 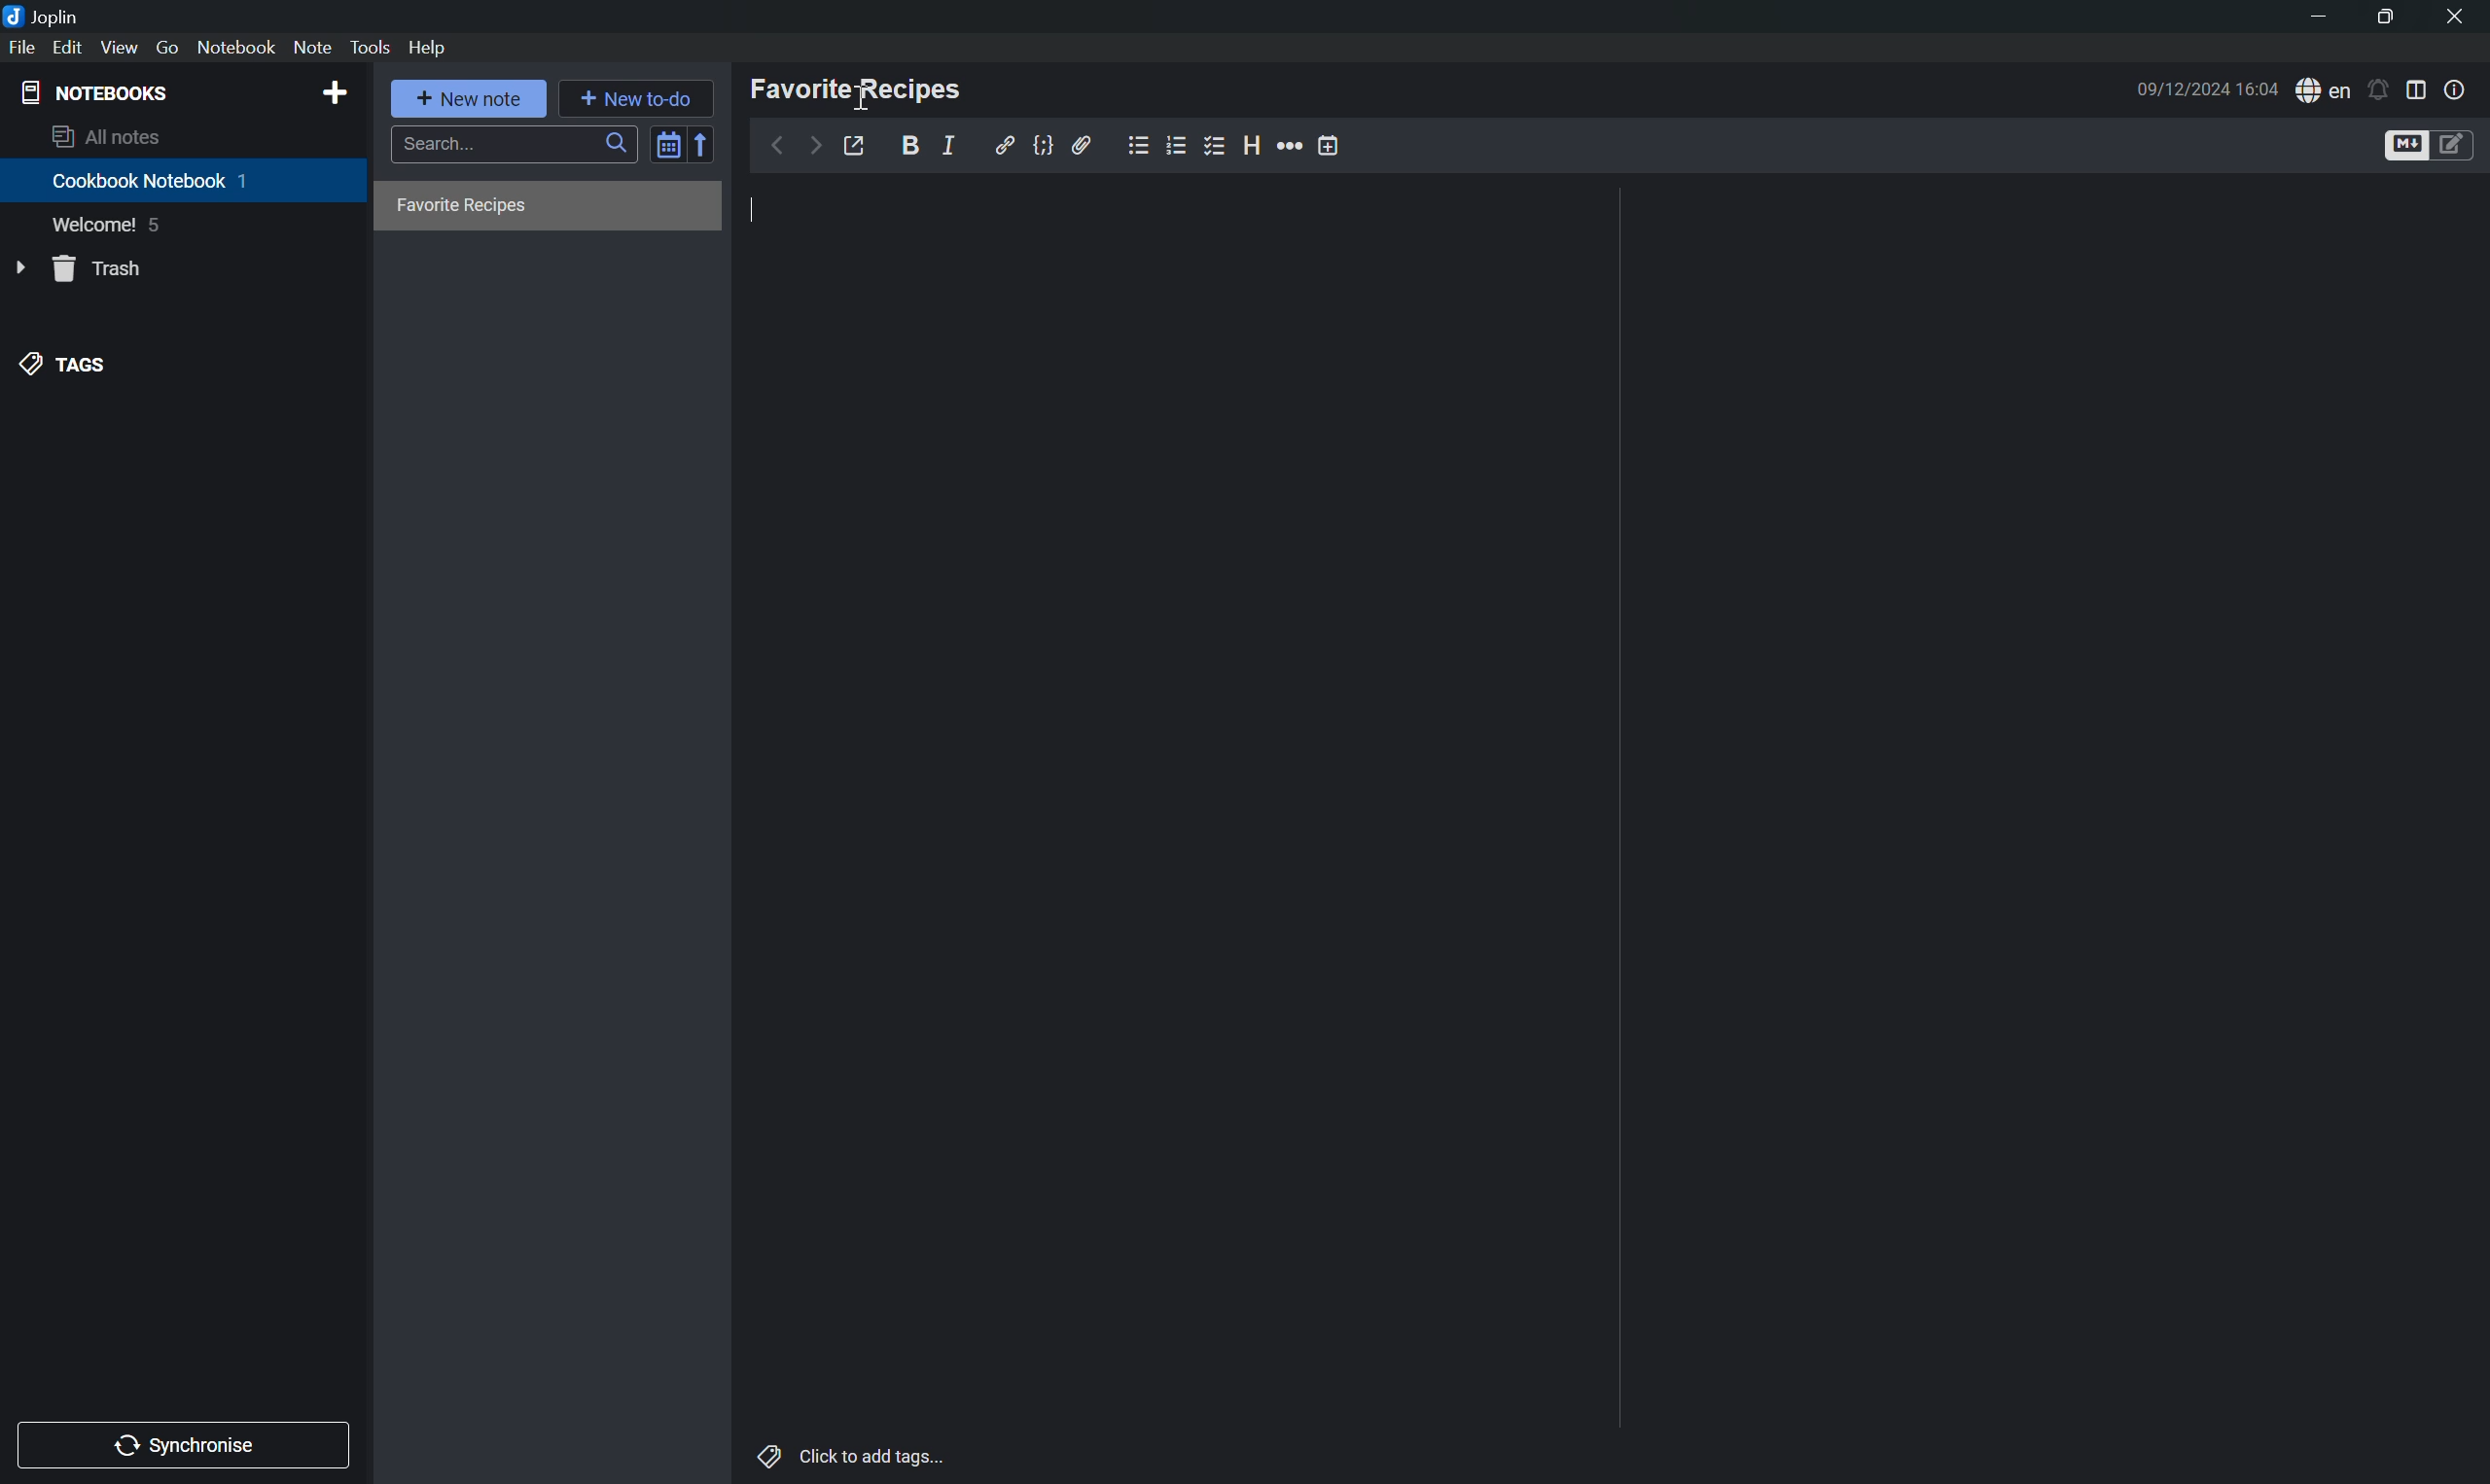 I want to click on New to-do, so click(x=634, y=95).